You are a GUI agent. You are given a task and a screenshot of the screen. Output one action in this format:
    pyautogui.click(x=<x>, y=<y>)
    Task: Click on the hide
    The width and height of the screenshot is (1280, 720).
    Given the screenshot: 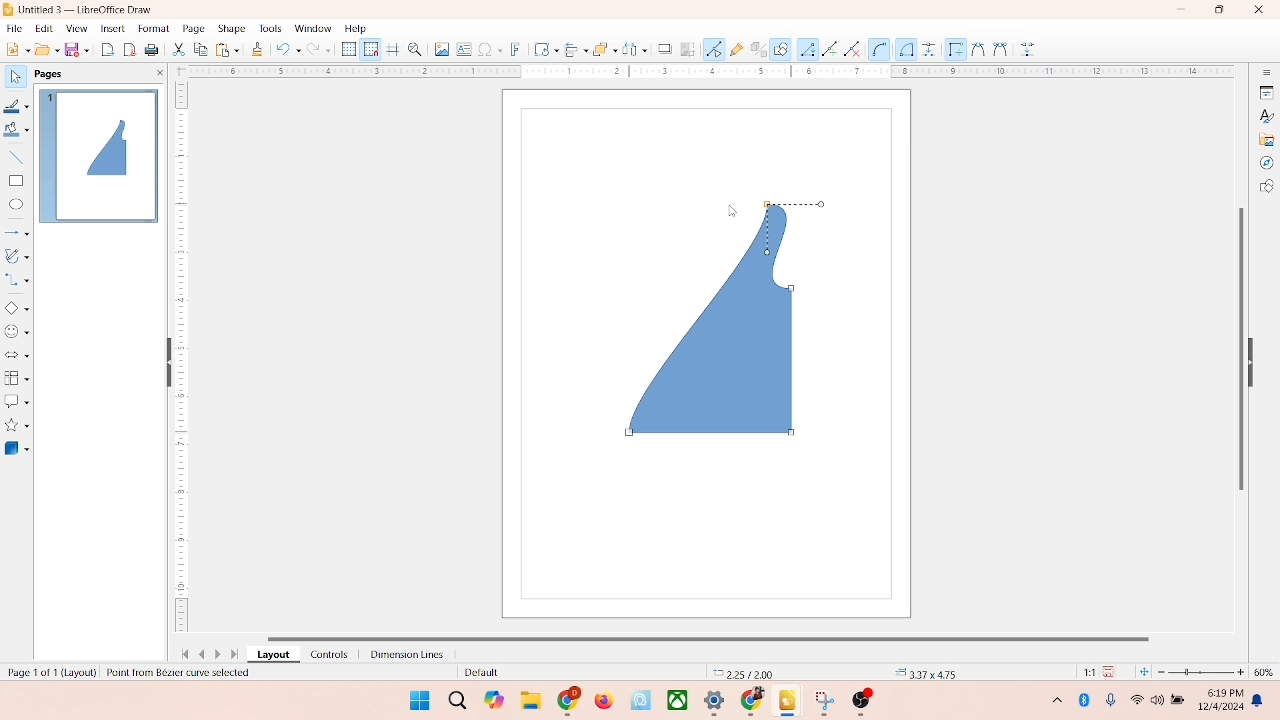 What is the action you would take?
    pyautogui.click(x=165, y=364)
    